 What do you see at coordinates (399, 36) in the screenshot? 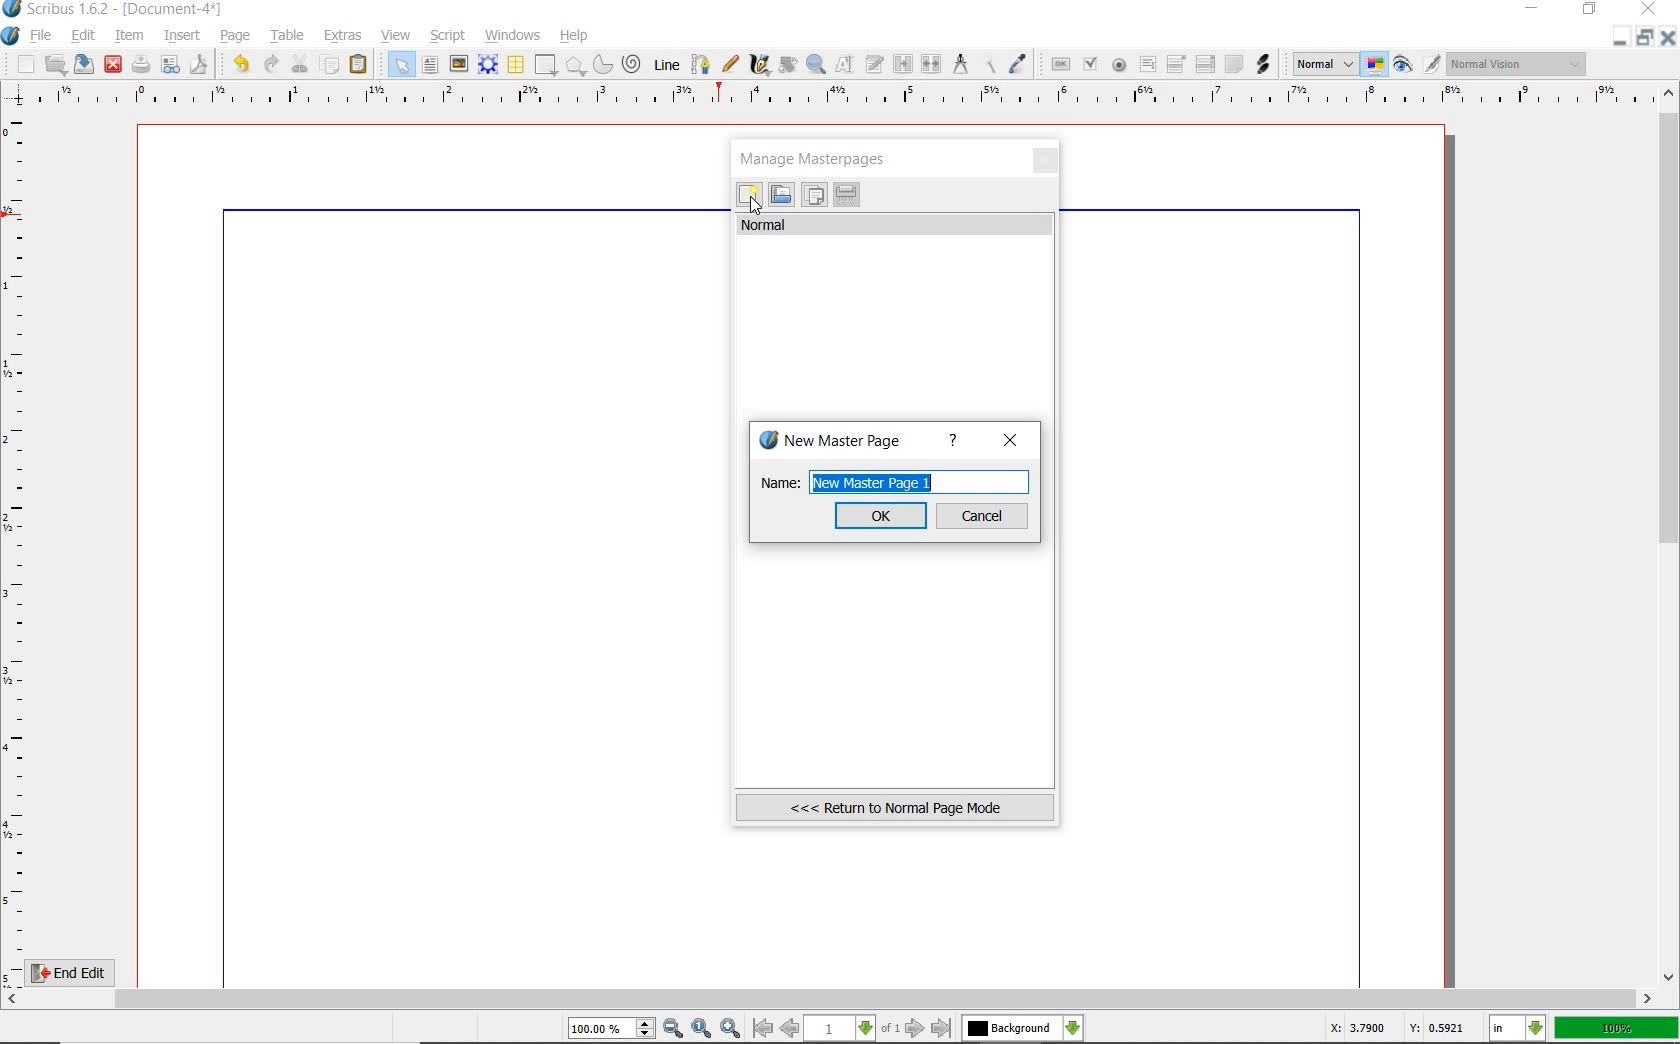
I see `view` at bounding box center [399, 36].